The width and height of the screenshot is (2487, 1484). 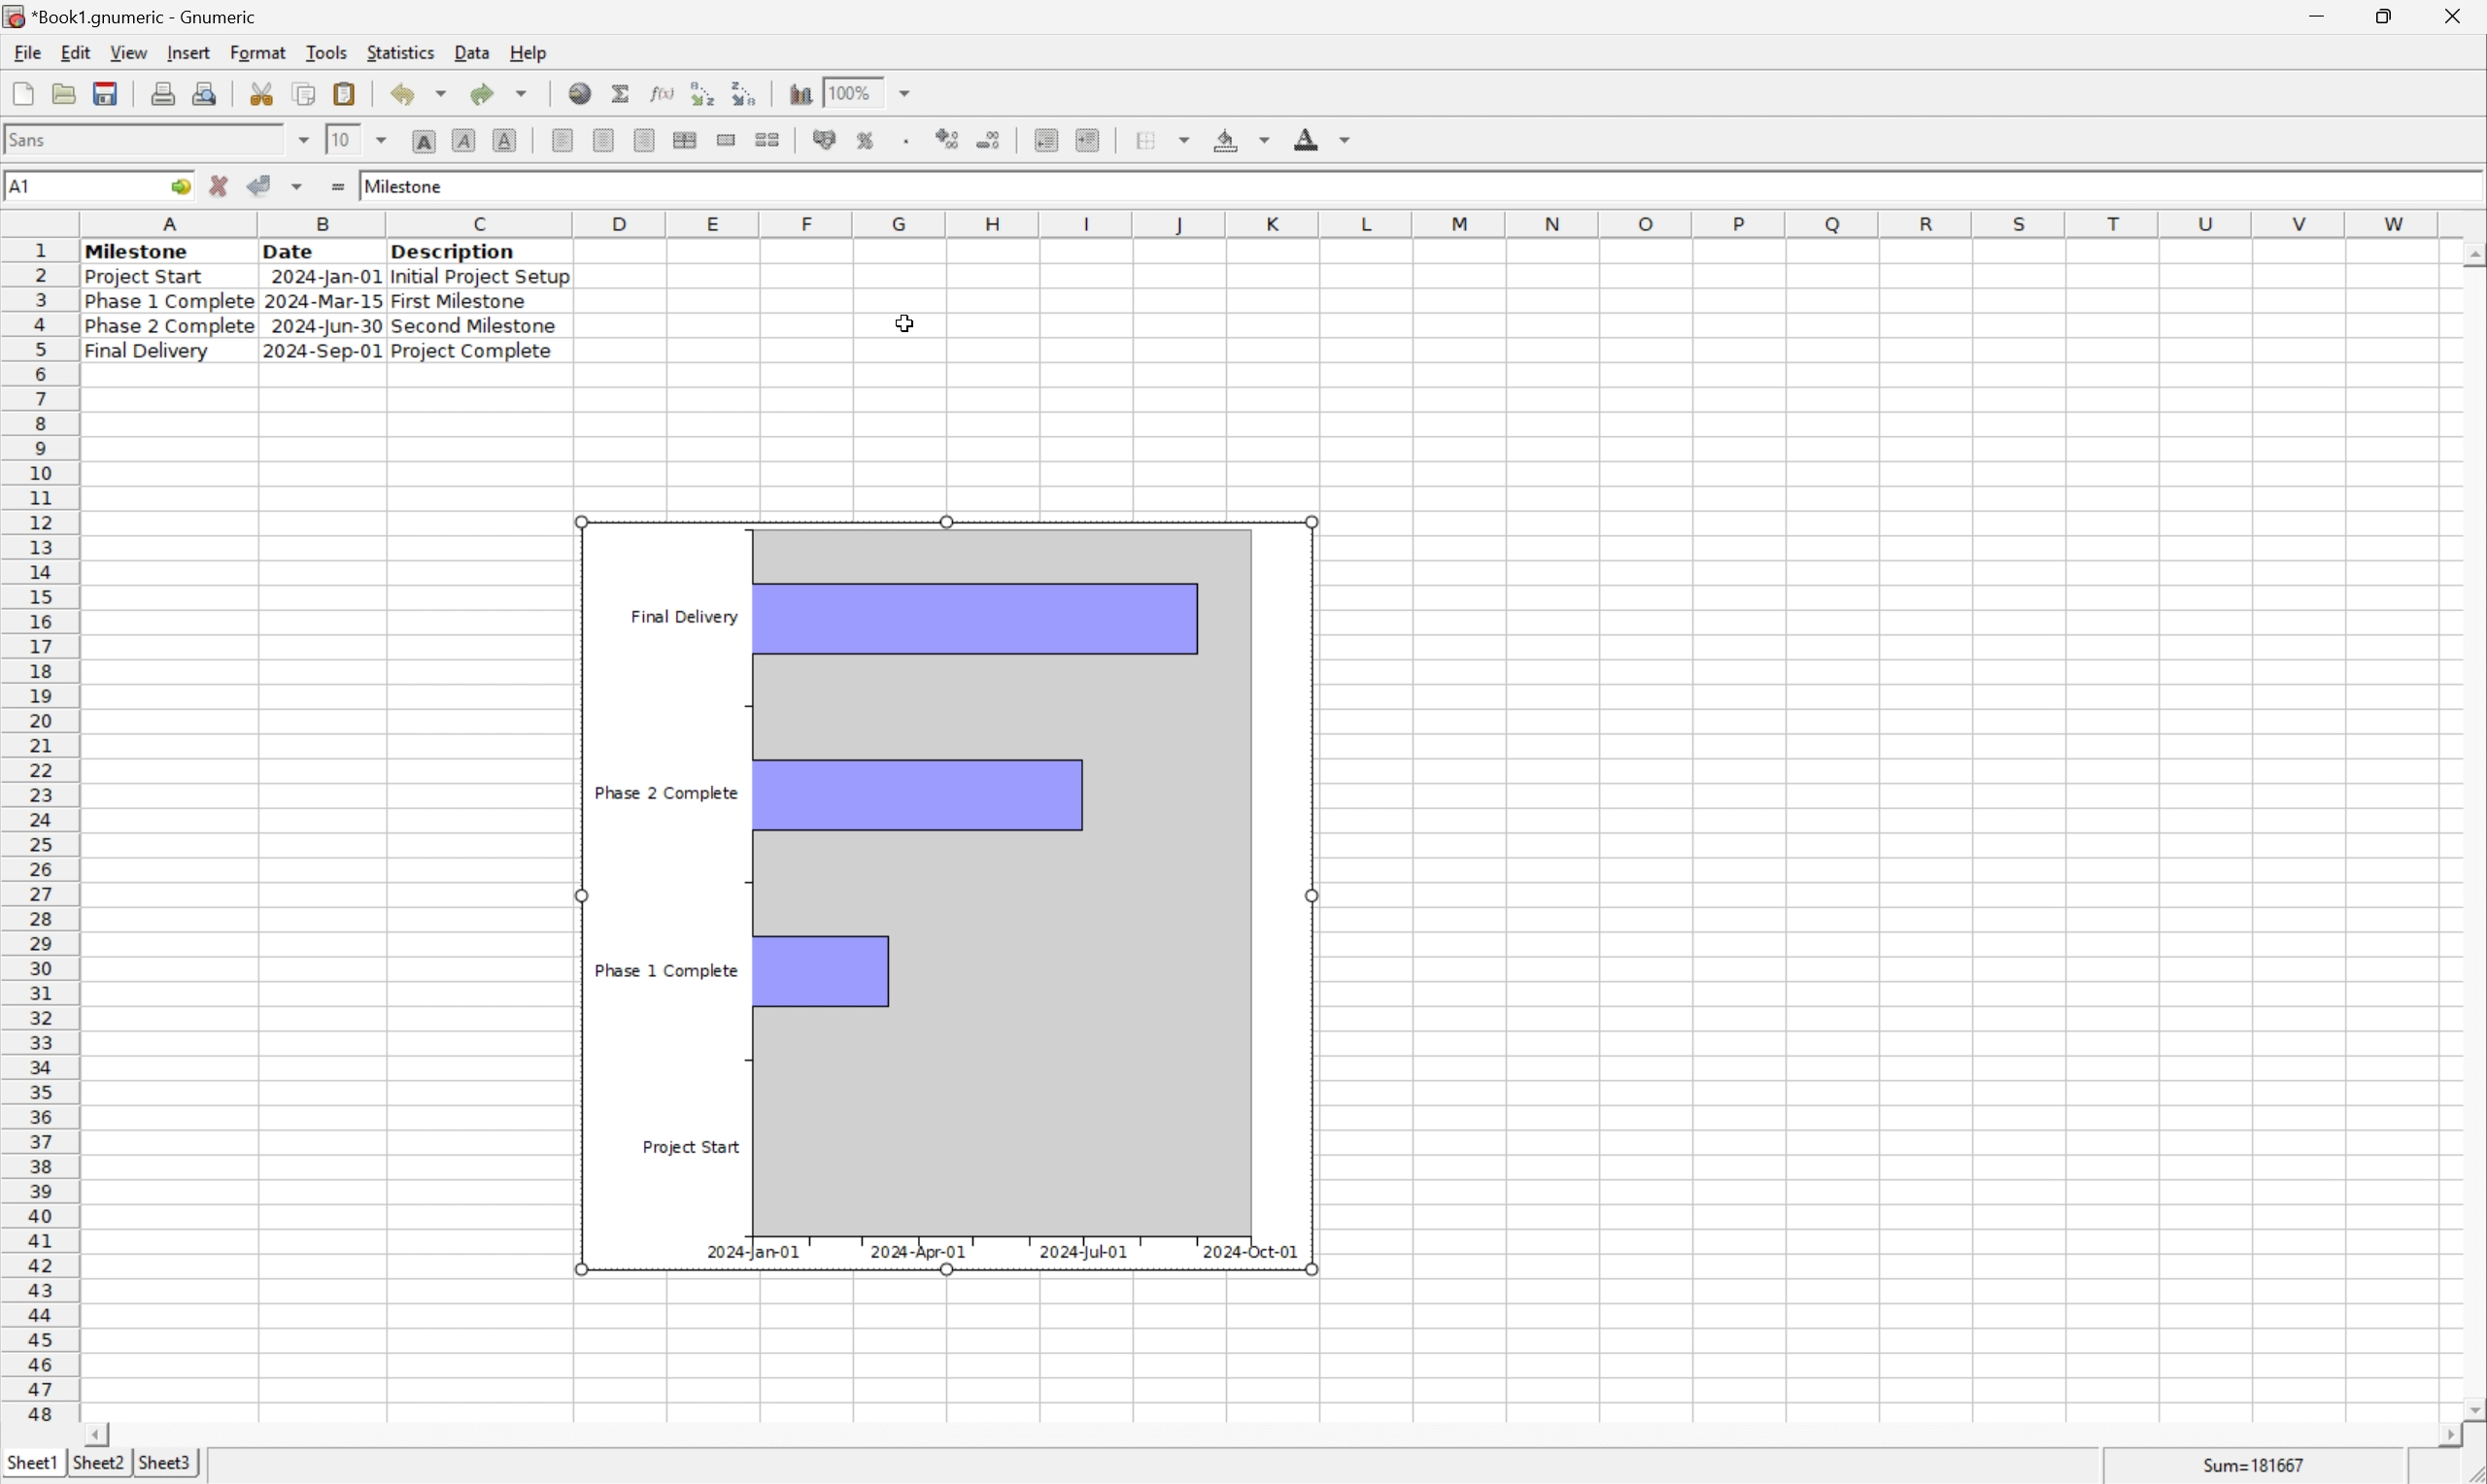 What do you see at coordinates (602, 142) in the screenshot?
I see `center horizontally` at bounding box center [602, 142].